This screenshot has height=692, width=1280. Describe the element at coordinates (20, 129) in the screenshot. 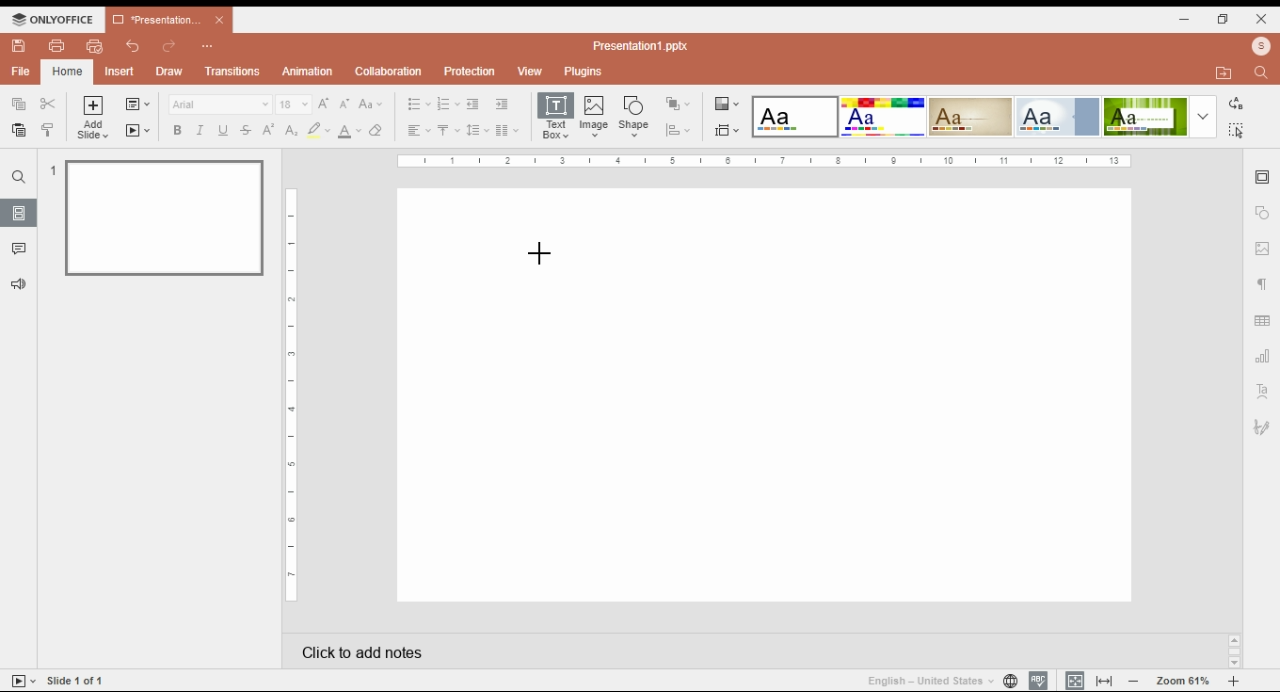

I see `paste` at that location.